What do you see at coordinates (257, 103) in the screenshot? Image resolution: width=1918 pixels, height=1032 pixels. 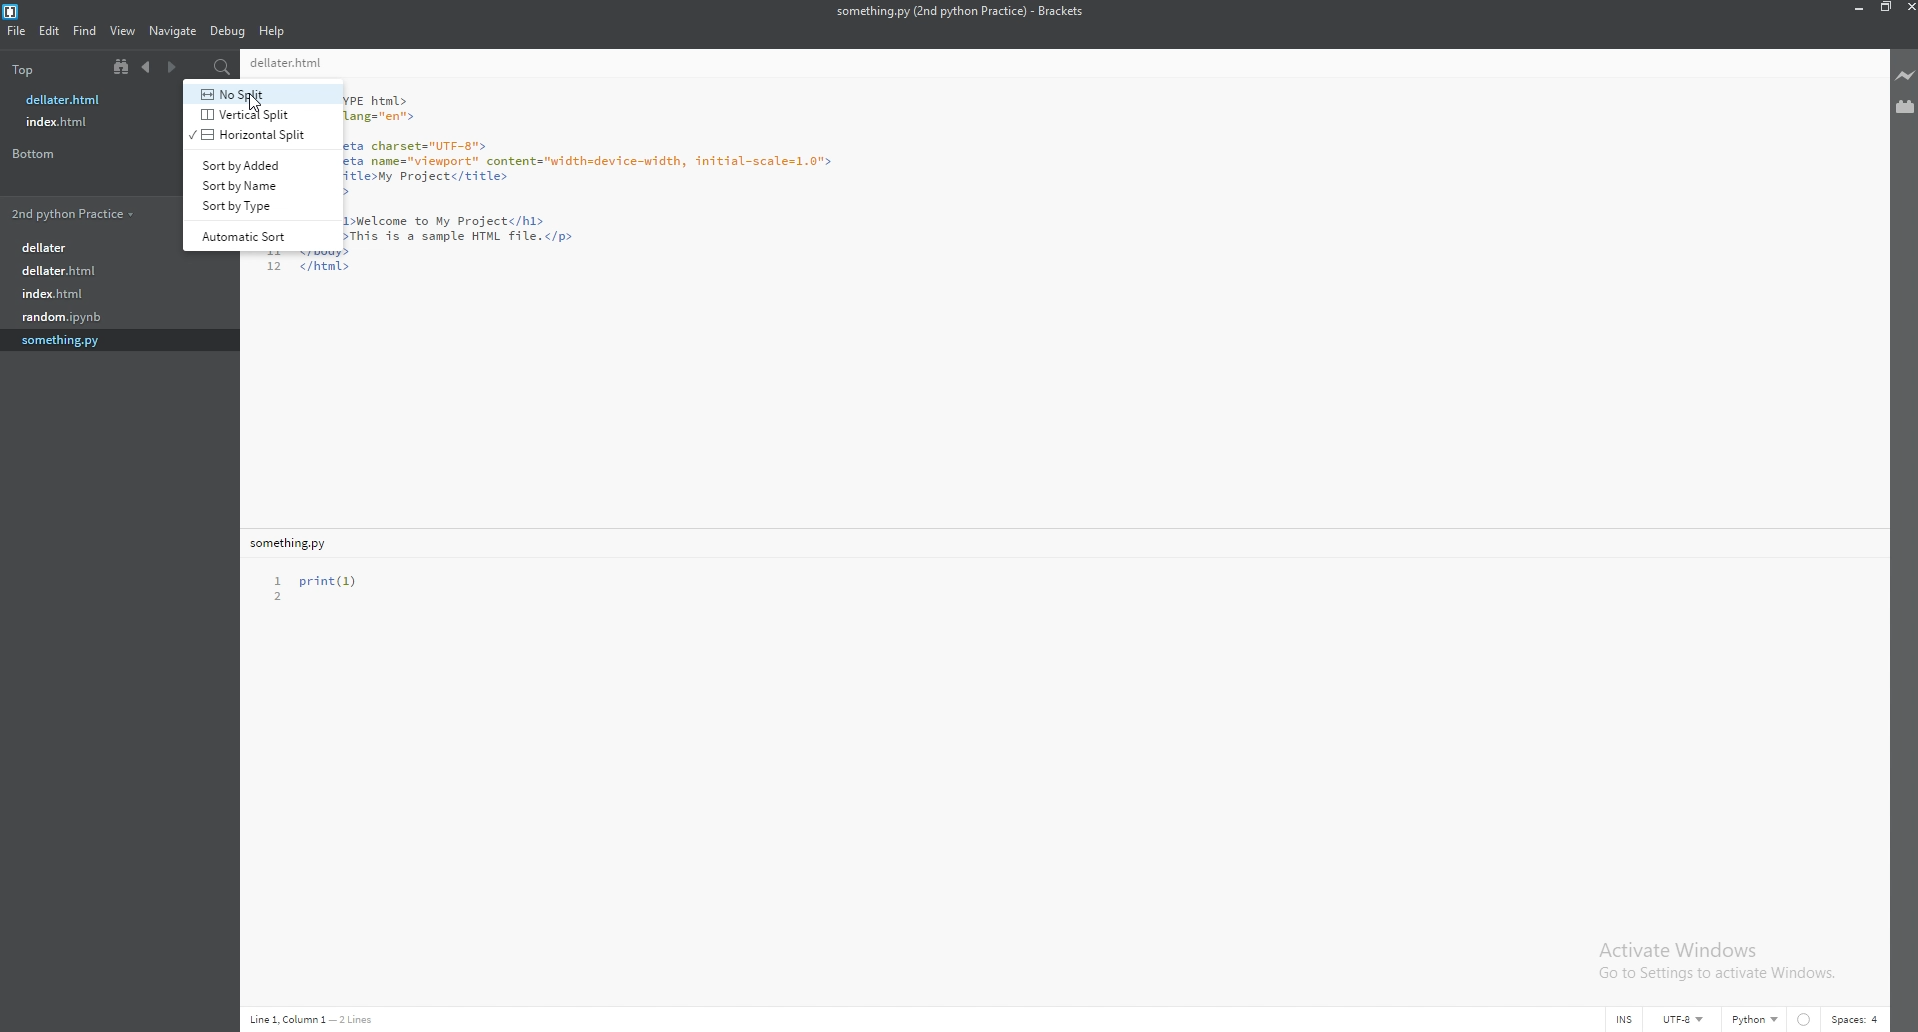 I see `cursor` at bounding box center [257, 103].